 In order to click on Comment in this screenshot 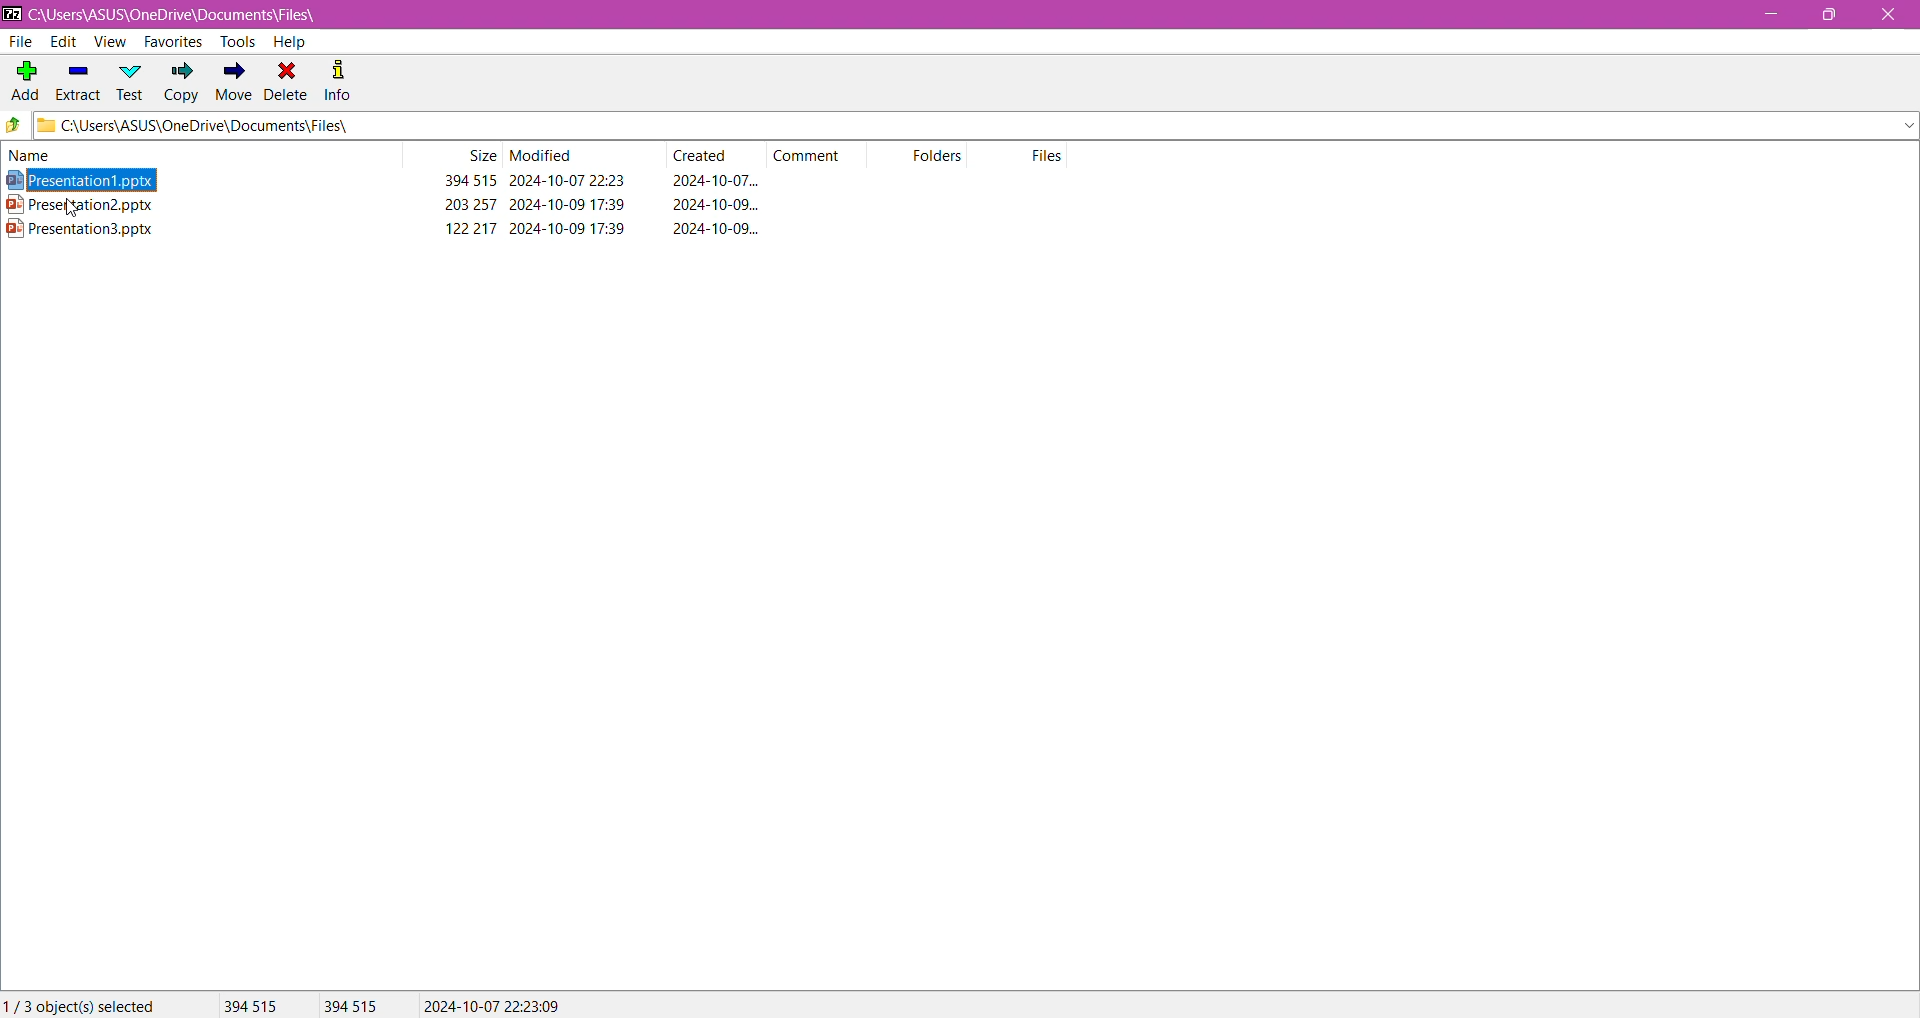, I will do `click(814, 154)`.